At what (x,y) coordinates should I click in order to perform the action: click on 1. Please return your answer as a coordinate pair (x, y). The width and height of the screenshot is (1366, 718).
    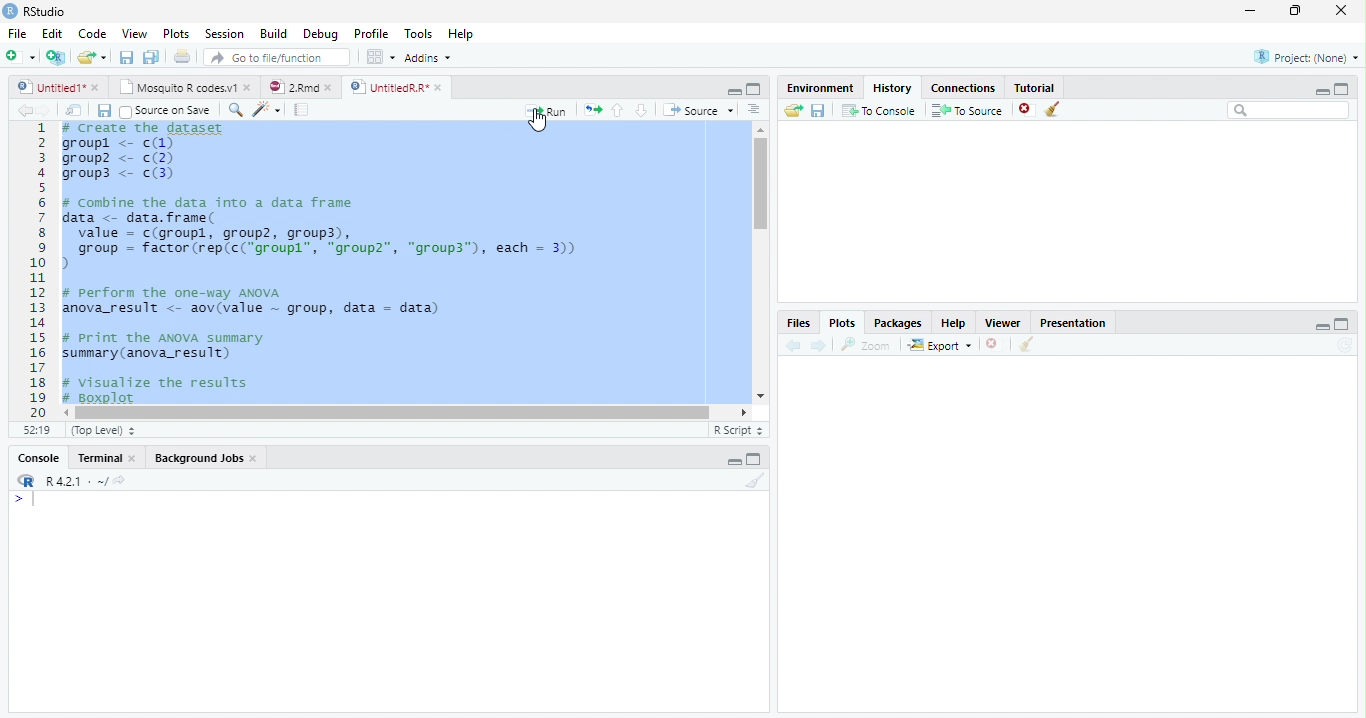
    Looking at the image, I should click on (37, 268).